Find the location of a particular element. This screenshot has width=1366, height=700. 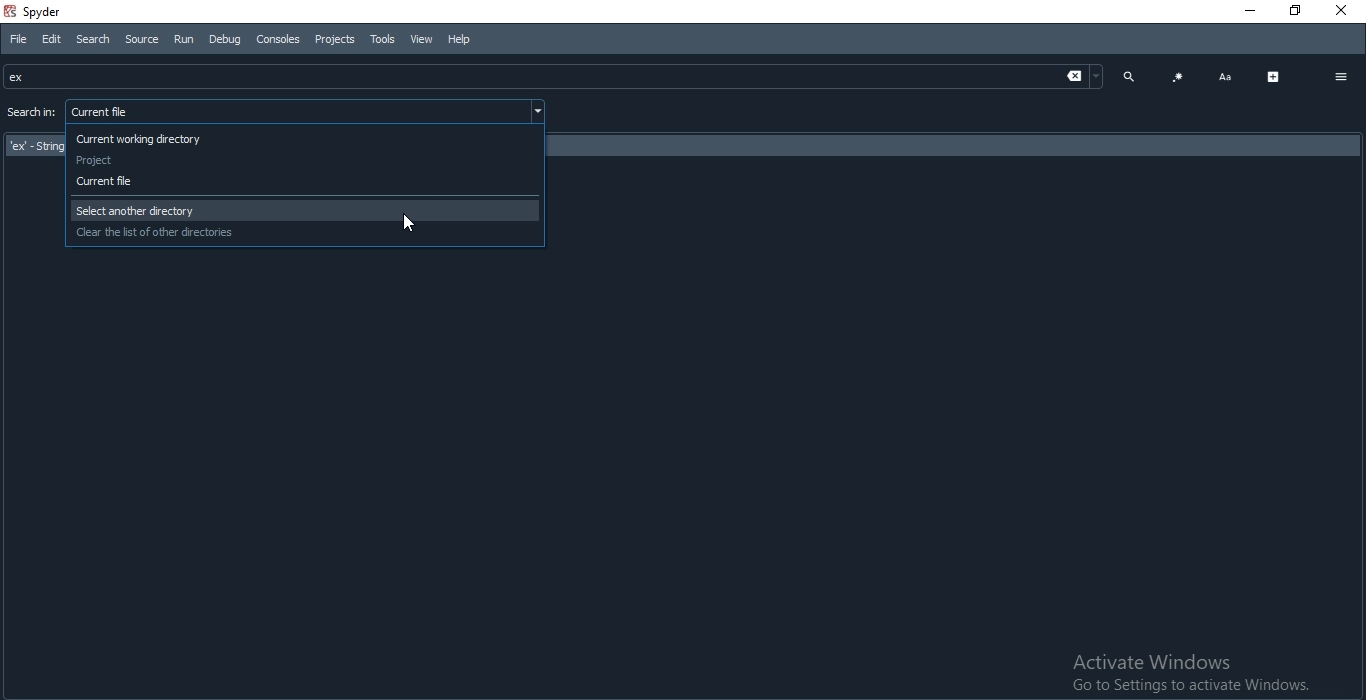

expand is located at coordinates (1274, 77).